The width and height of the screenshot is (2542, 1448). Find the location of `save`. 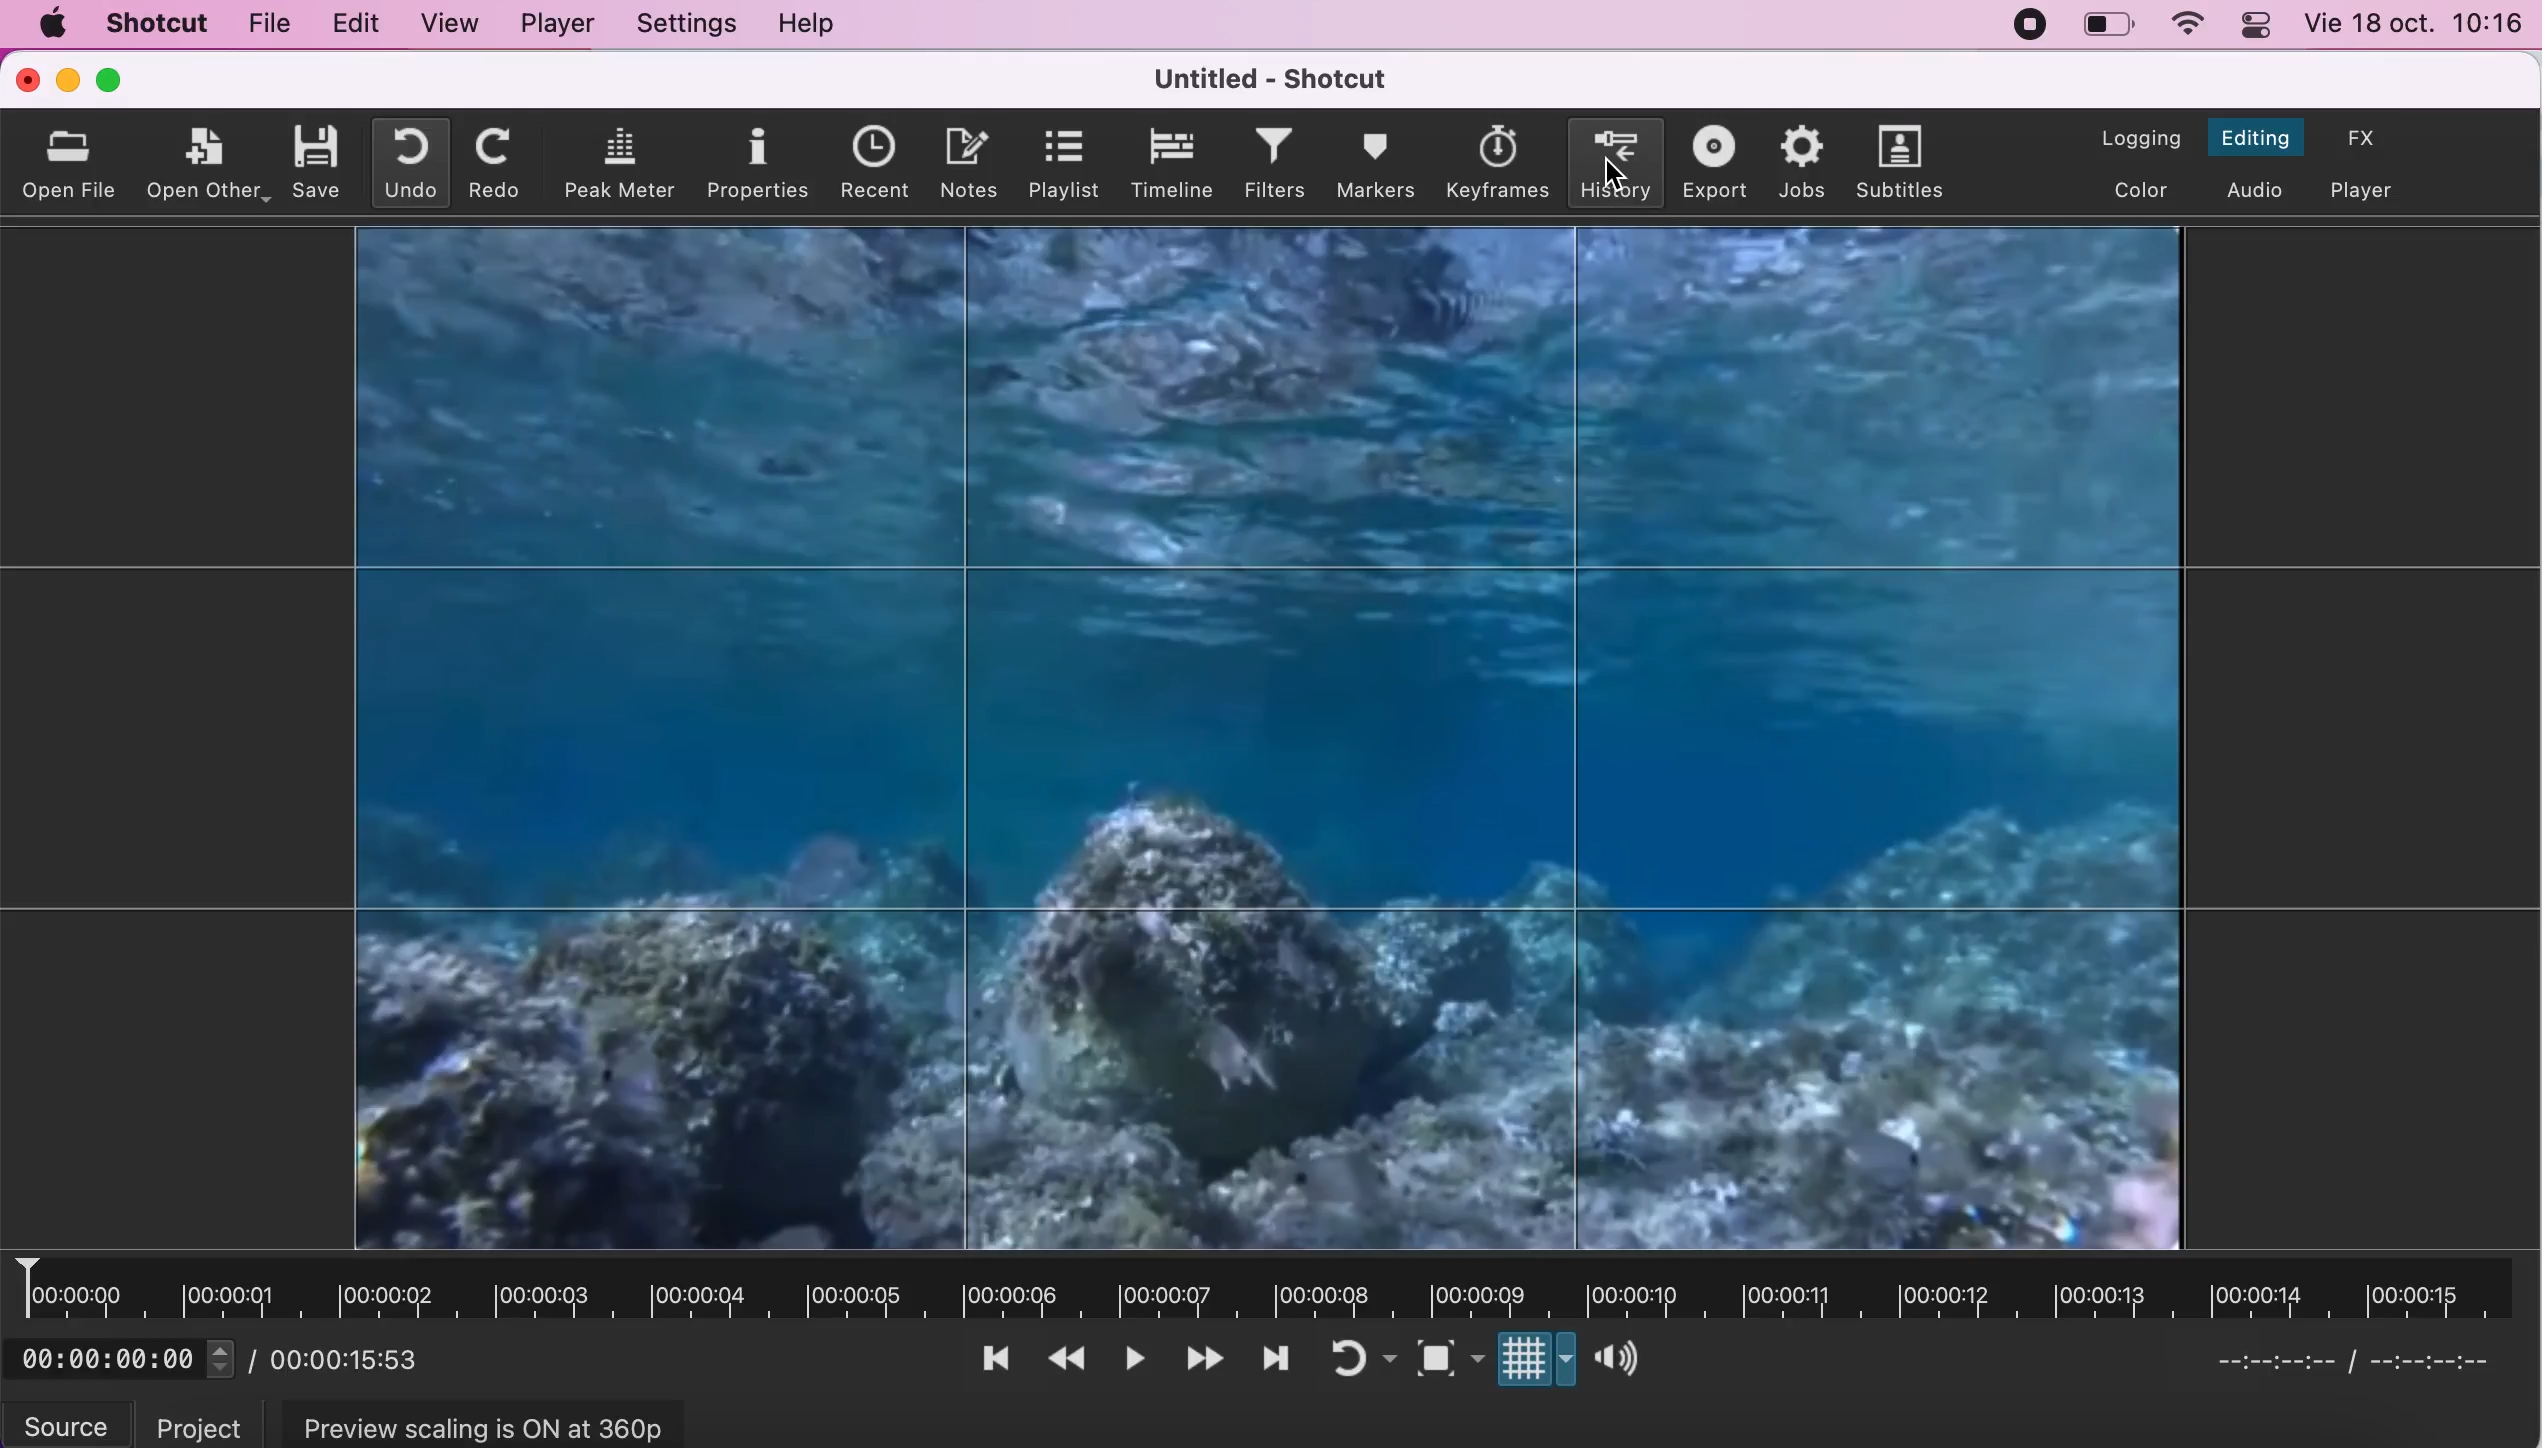

save is located at coordinates (318, 163).